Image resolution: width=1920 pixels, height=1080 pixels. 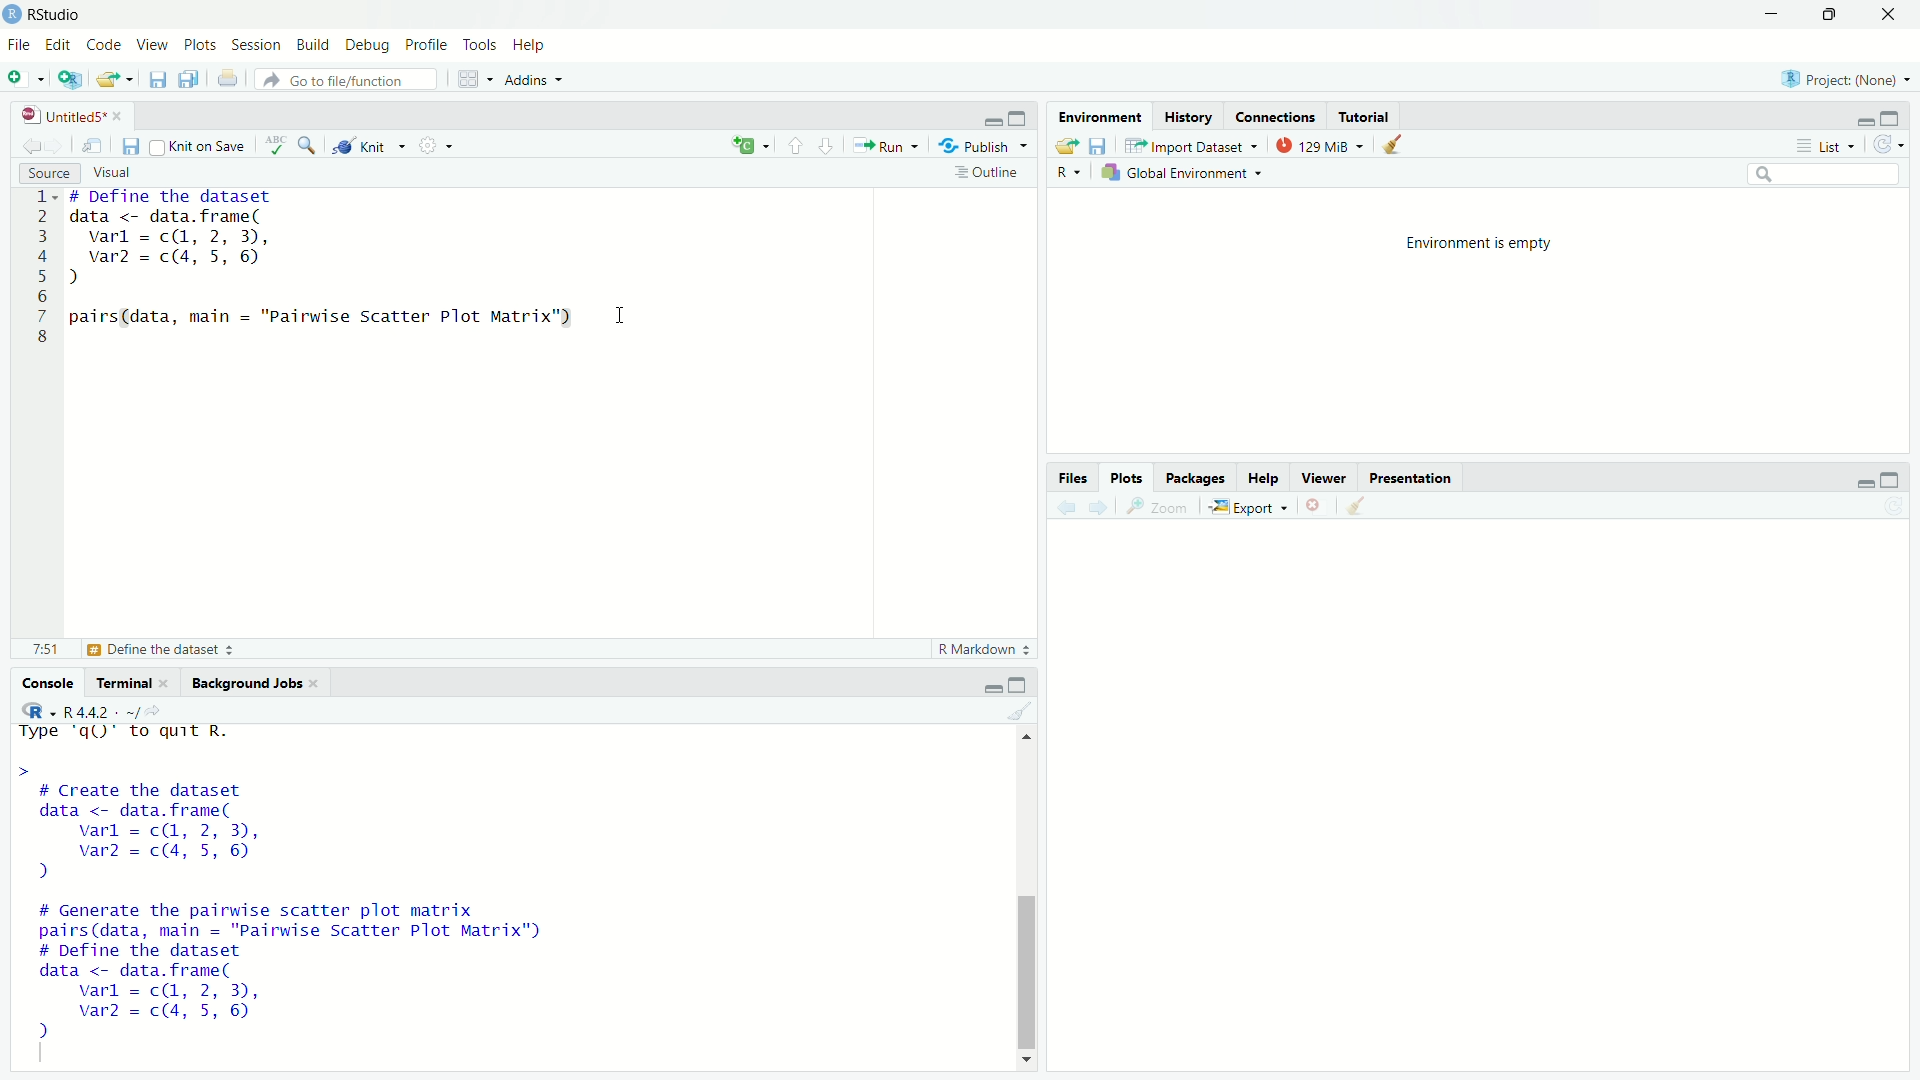 I want to click on Minimize, so click(x=991, y=687).